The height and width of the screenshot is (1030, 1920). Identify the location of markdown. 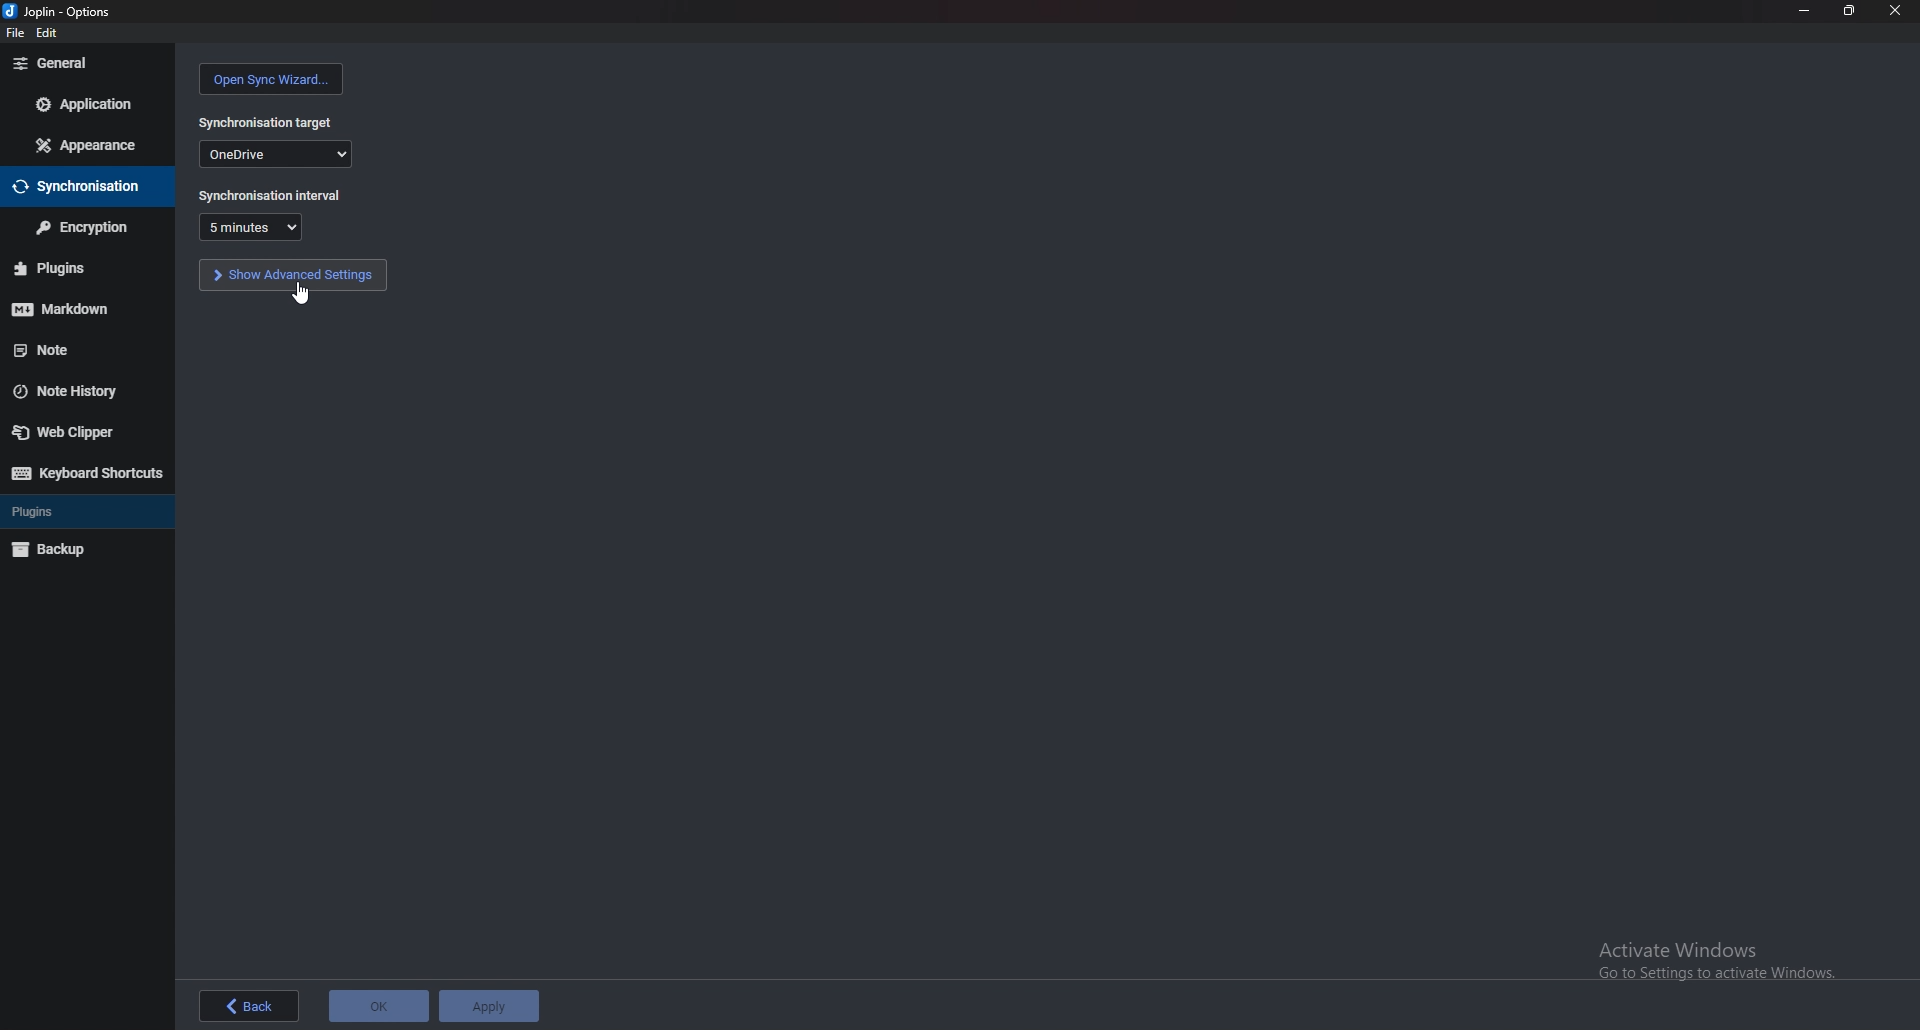
(75, 307).